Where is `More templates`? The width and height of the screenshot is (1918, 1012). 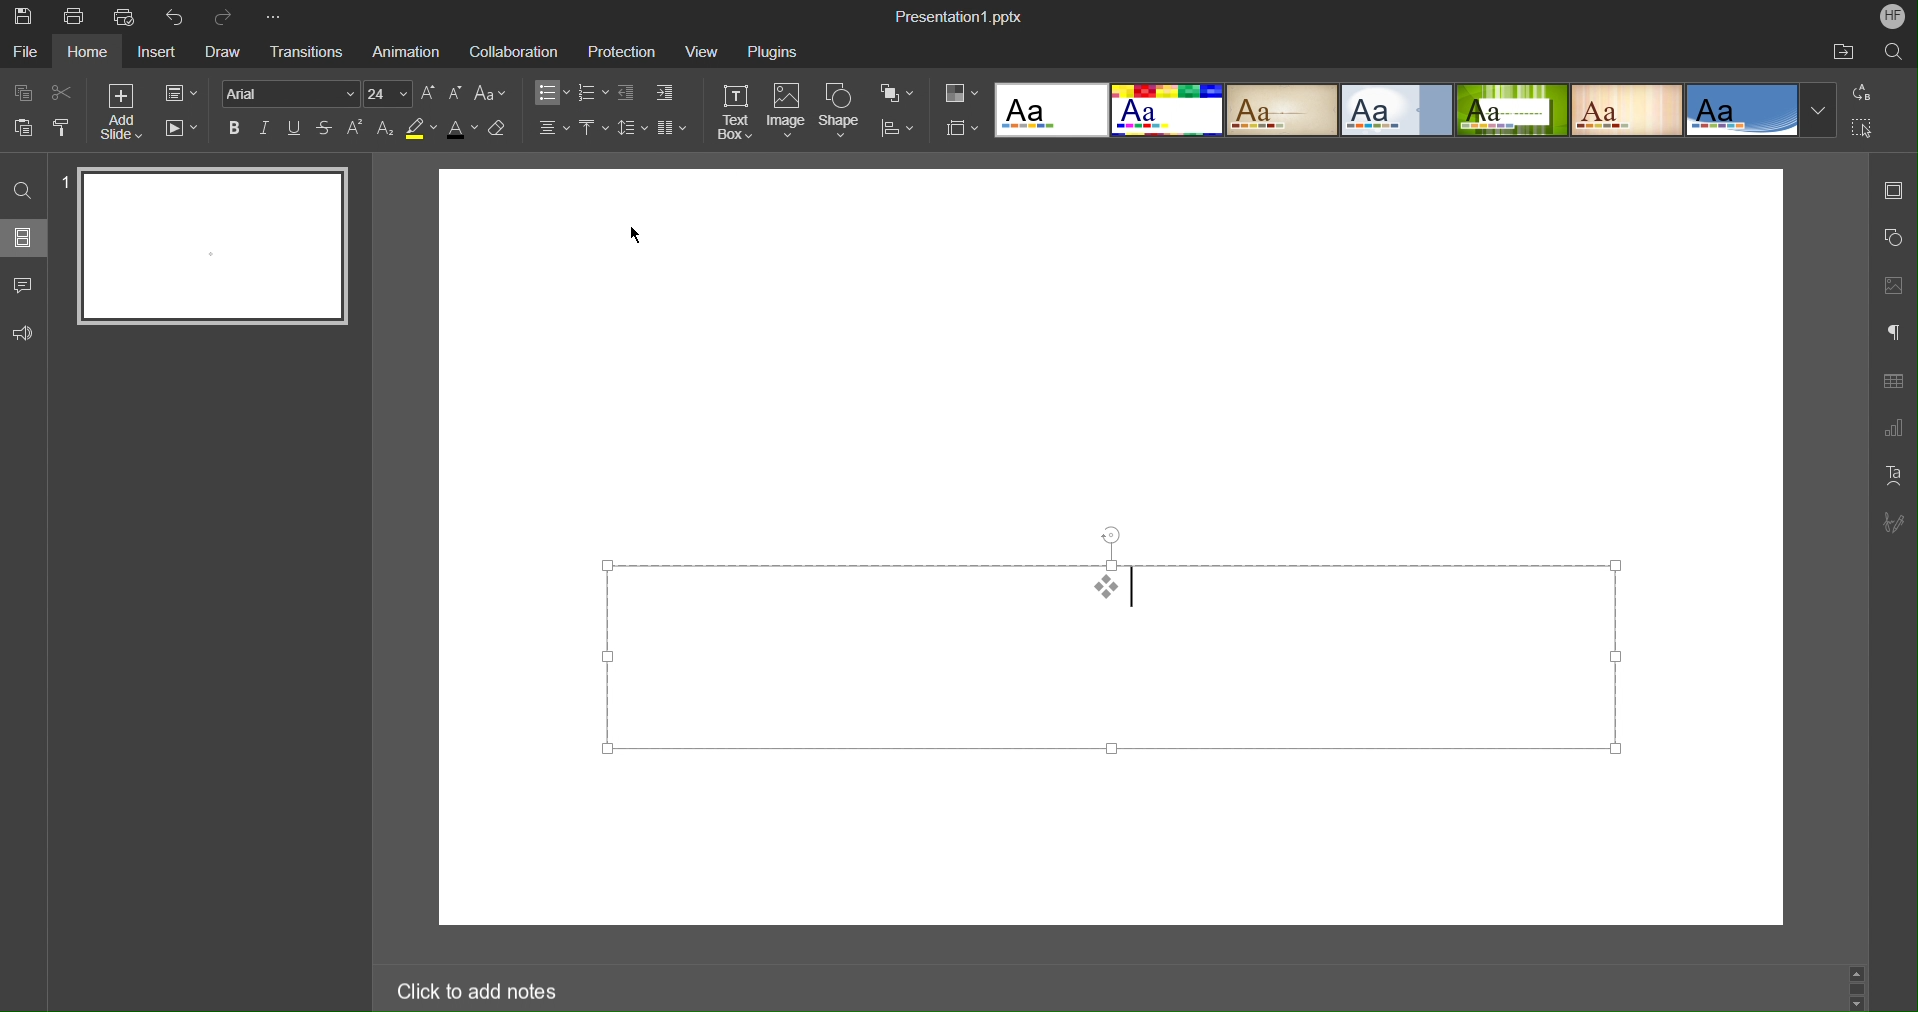
More templates is located at coordinates (1818, 111).